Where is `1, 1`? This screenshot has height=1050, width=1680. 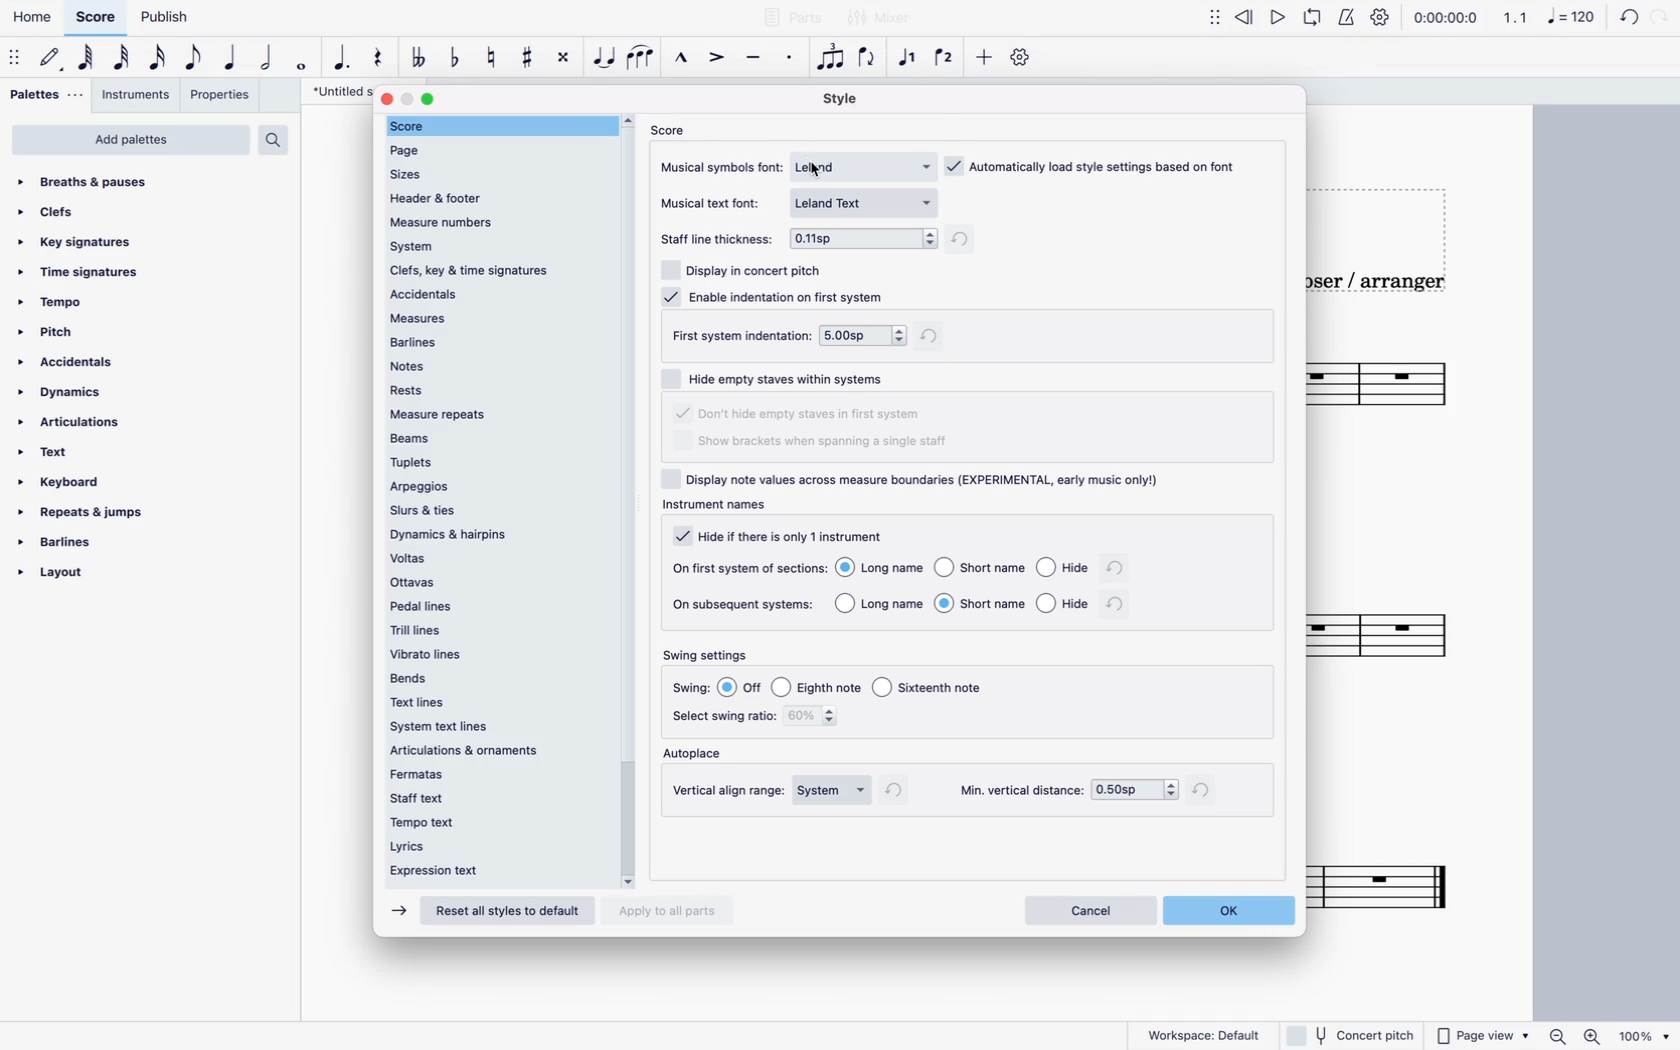
1, 1 is located at coordinates (1519, 16).